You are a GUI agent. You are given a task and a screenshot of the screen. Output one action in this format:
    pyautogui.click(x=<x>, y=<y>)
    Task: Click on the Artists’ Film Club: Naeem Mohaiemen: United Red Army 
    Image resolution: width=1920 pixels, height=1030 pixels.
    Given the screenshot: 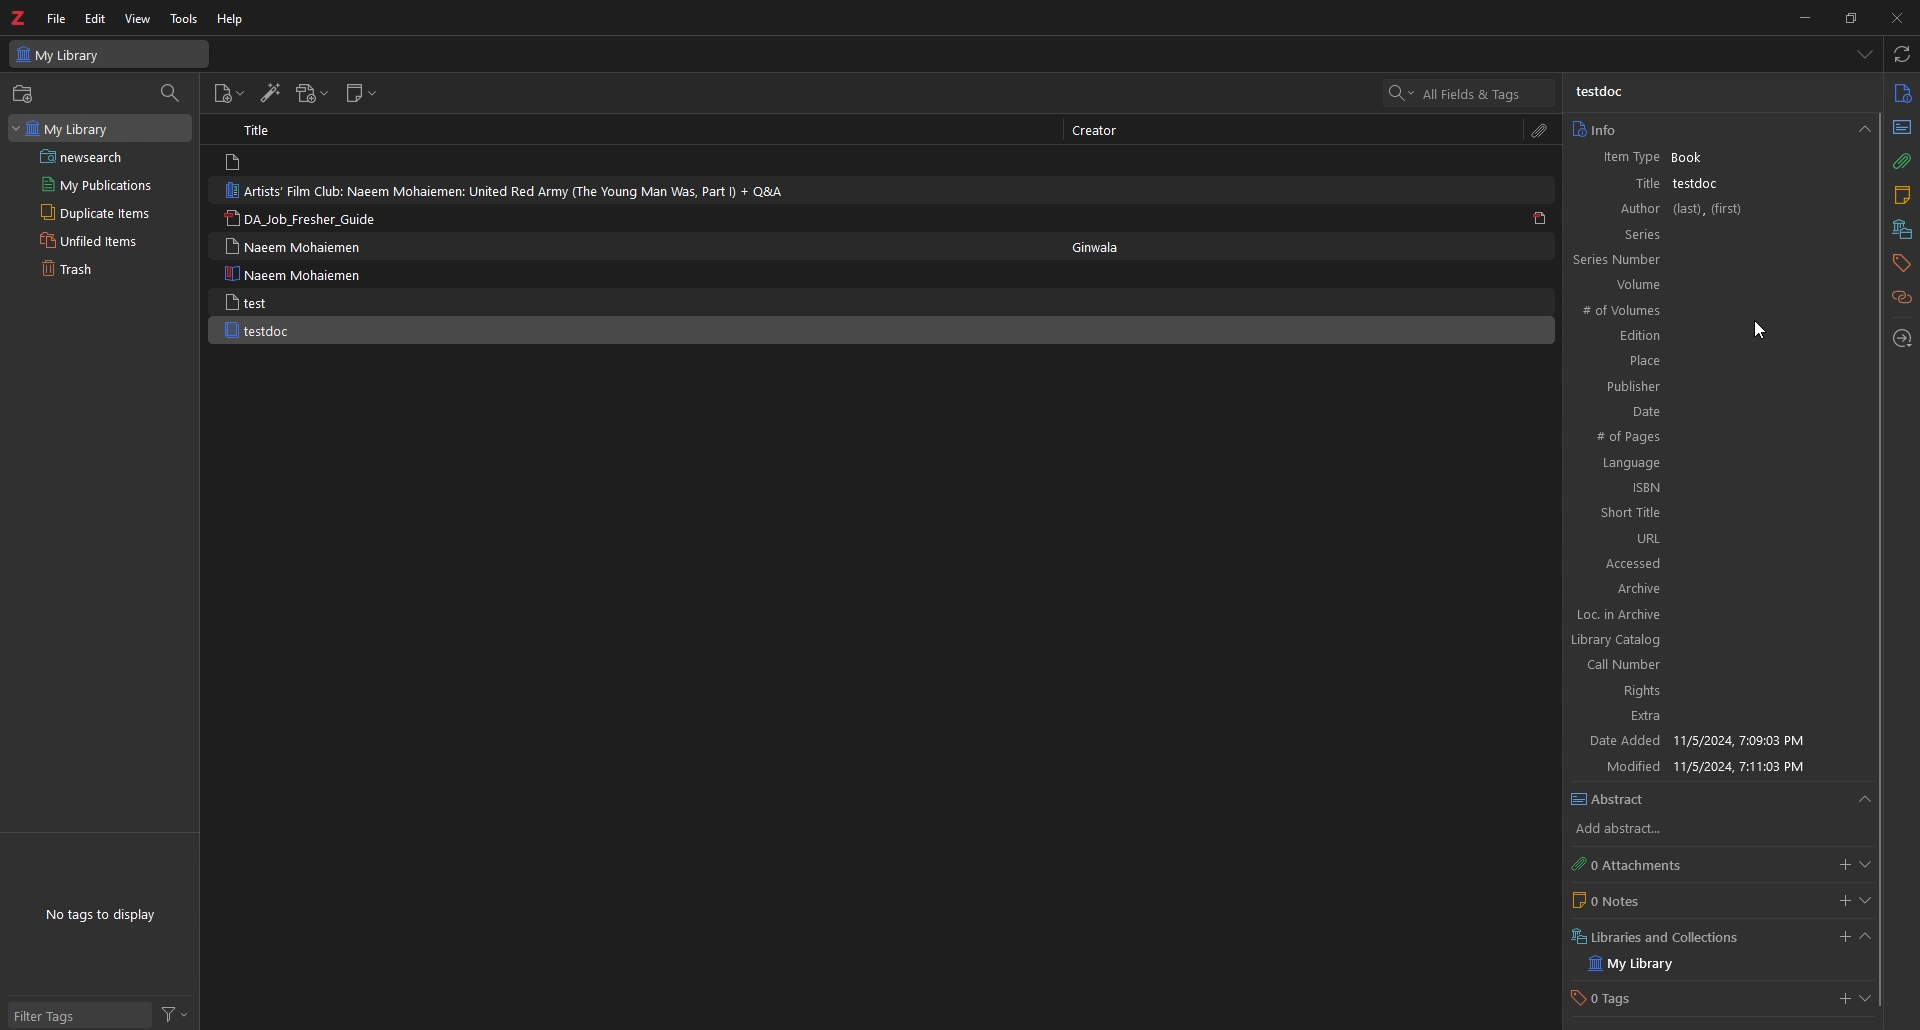 What is the action you would take?
    pyautogui.click(x=506, y=191)
    